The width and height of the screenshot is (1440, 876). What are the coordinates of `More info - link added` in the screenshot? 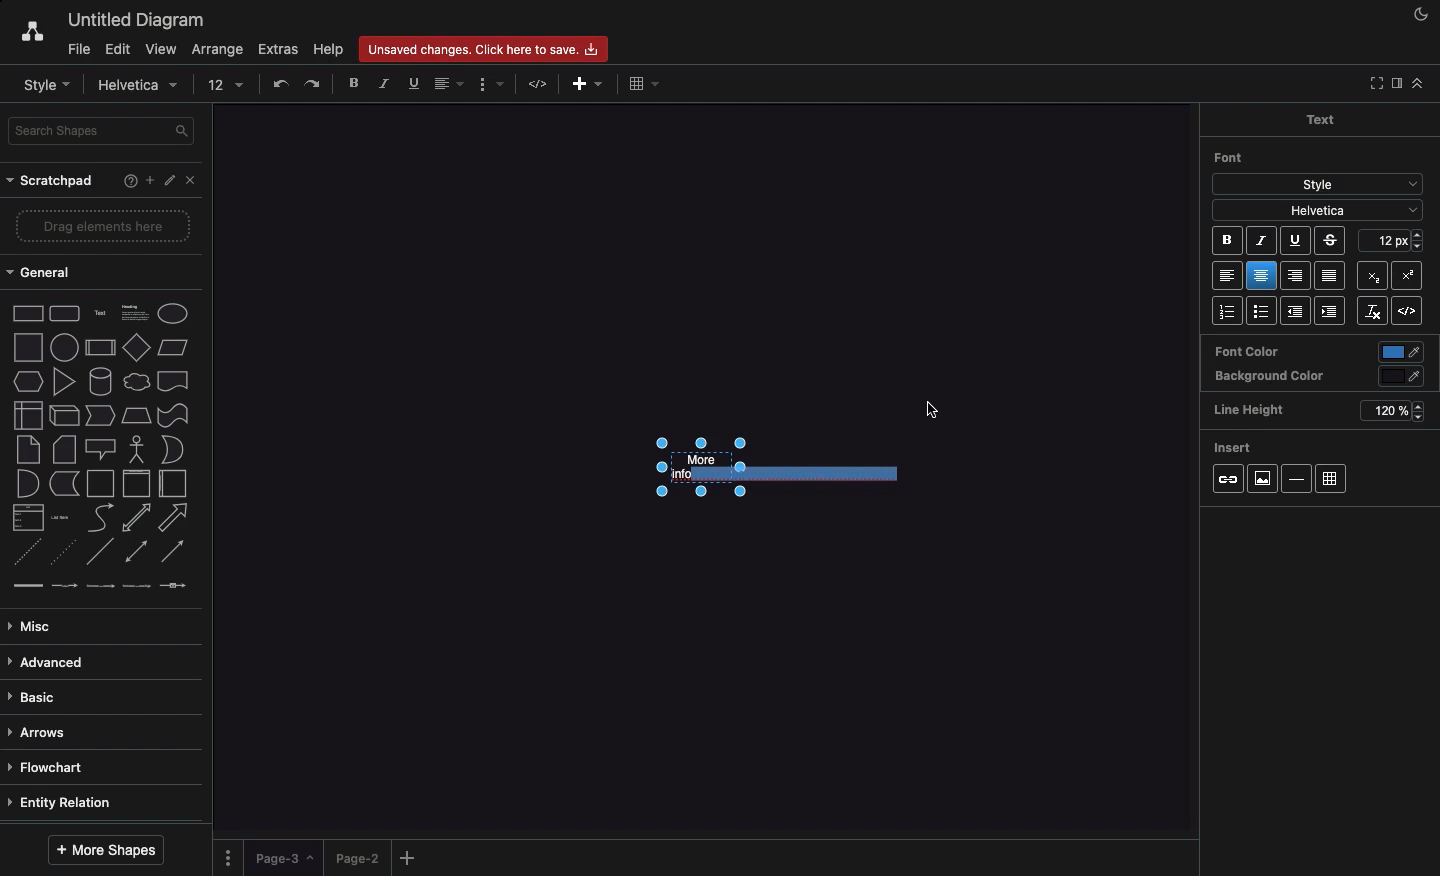 It's located at (769, 468).